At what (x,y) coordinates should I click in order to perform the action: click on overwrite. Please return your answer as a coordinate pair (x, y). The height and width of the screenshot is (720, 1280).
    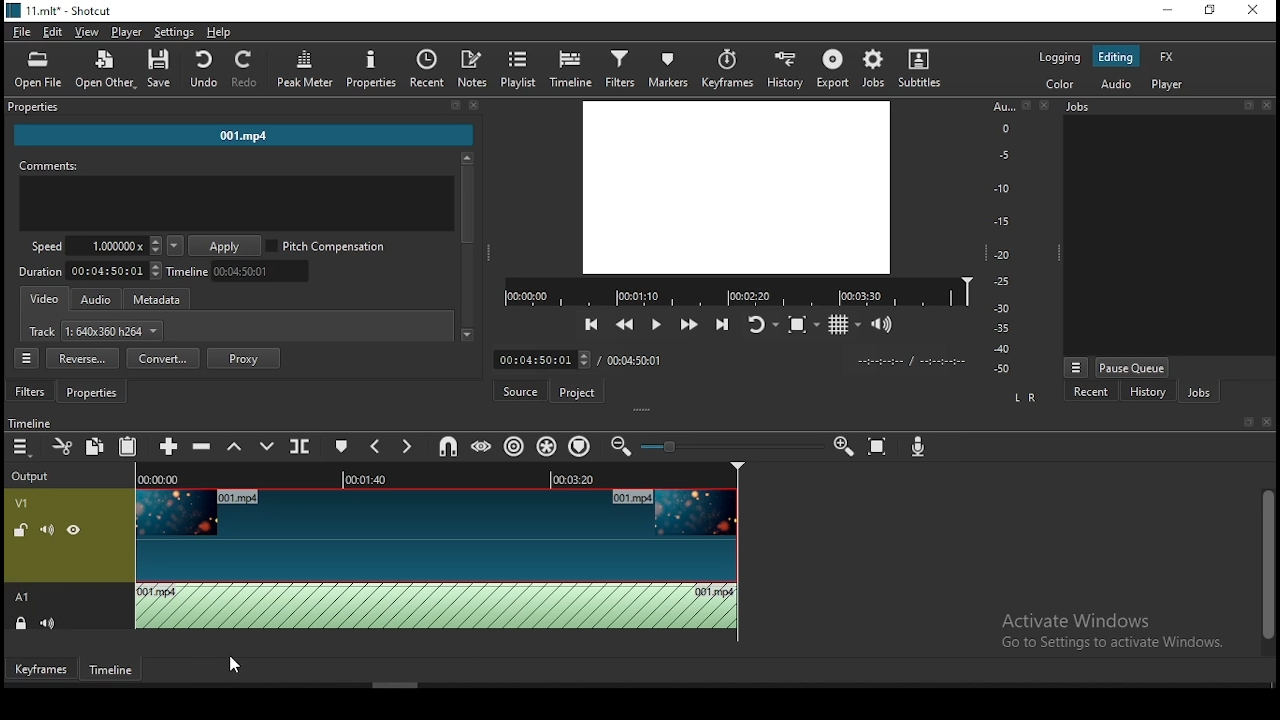
    Looking at the image, I should click on (267, 447).